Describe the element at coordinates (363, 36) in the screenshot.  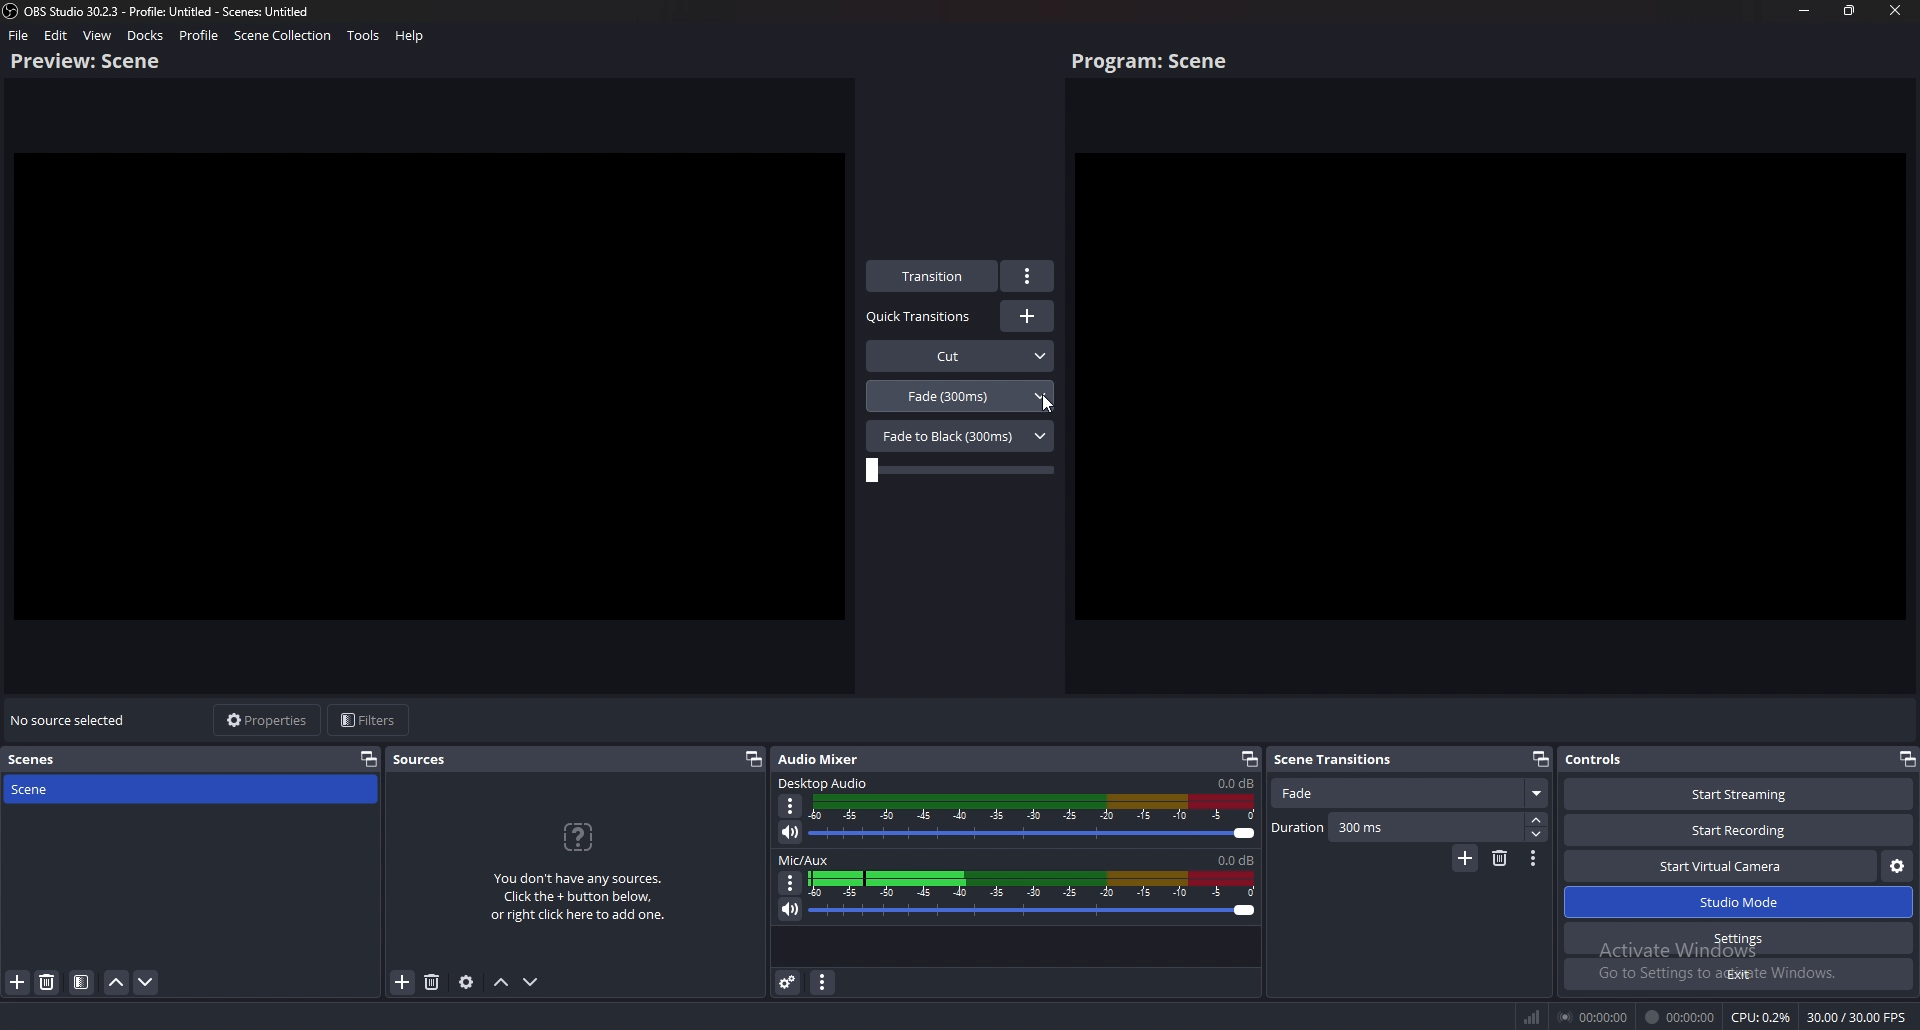
I see `tools` at that location.